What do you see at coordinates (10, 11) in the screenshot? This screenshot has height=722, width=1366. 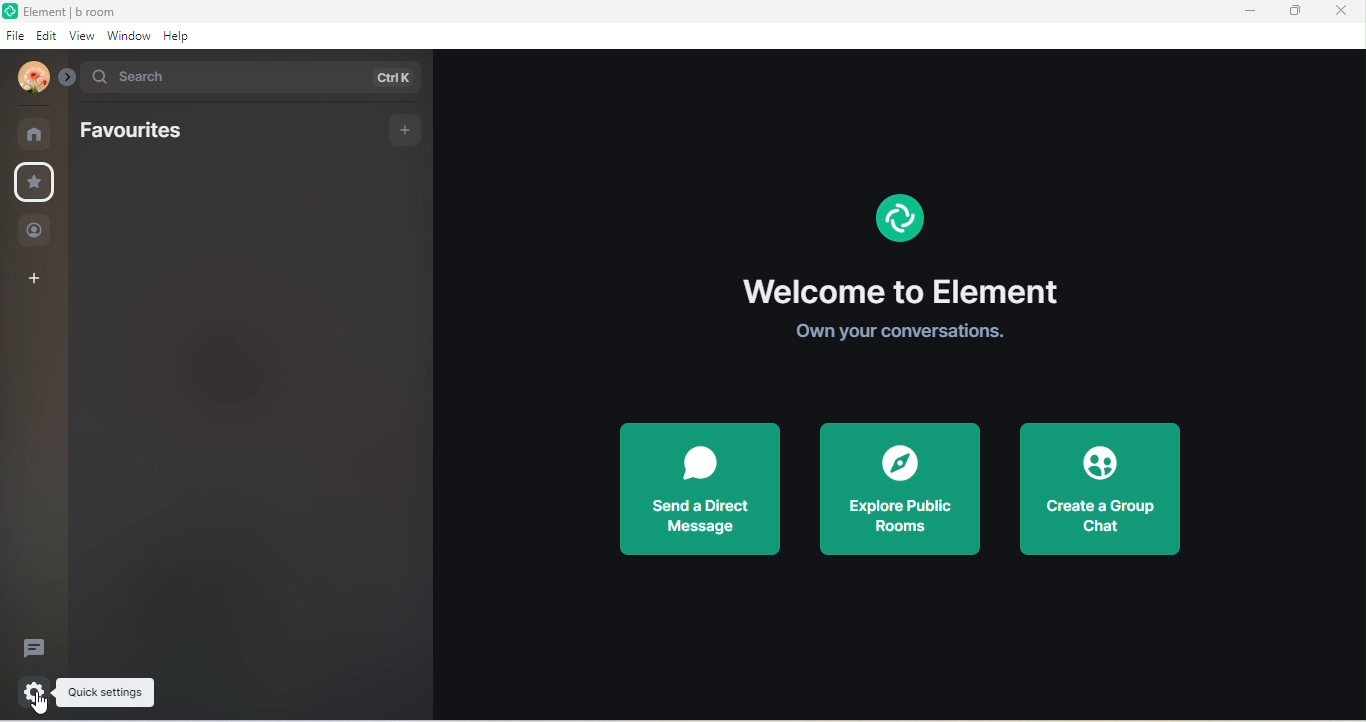 I see `element logo` at bounding box center [10, 11].